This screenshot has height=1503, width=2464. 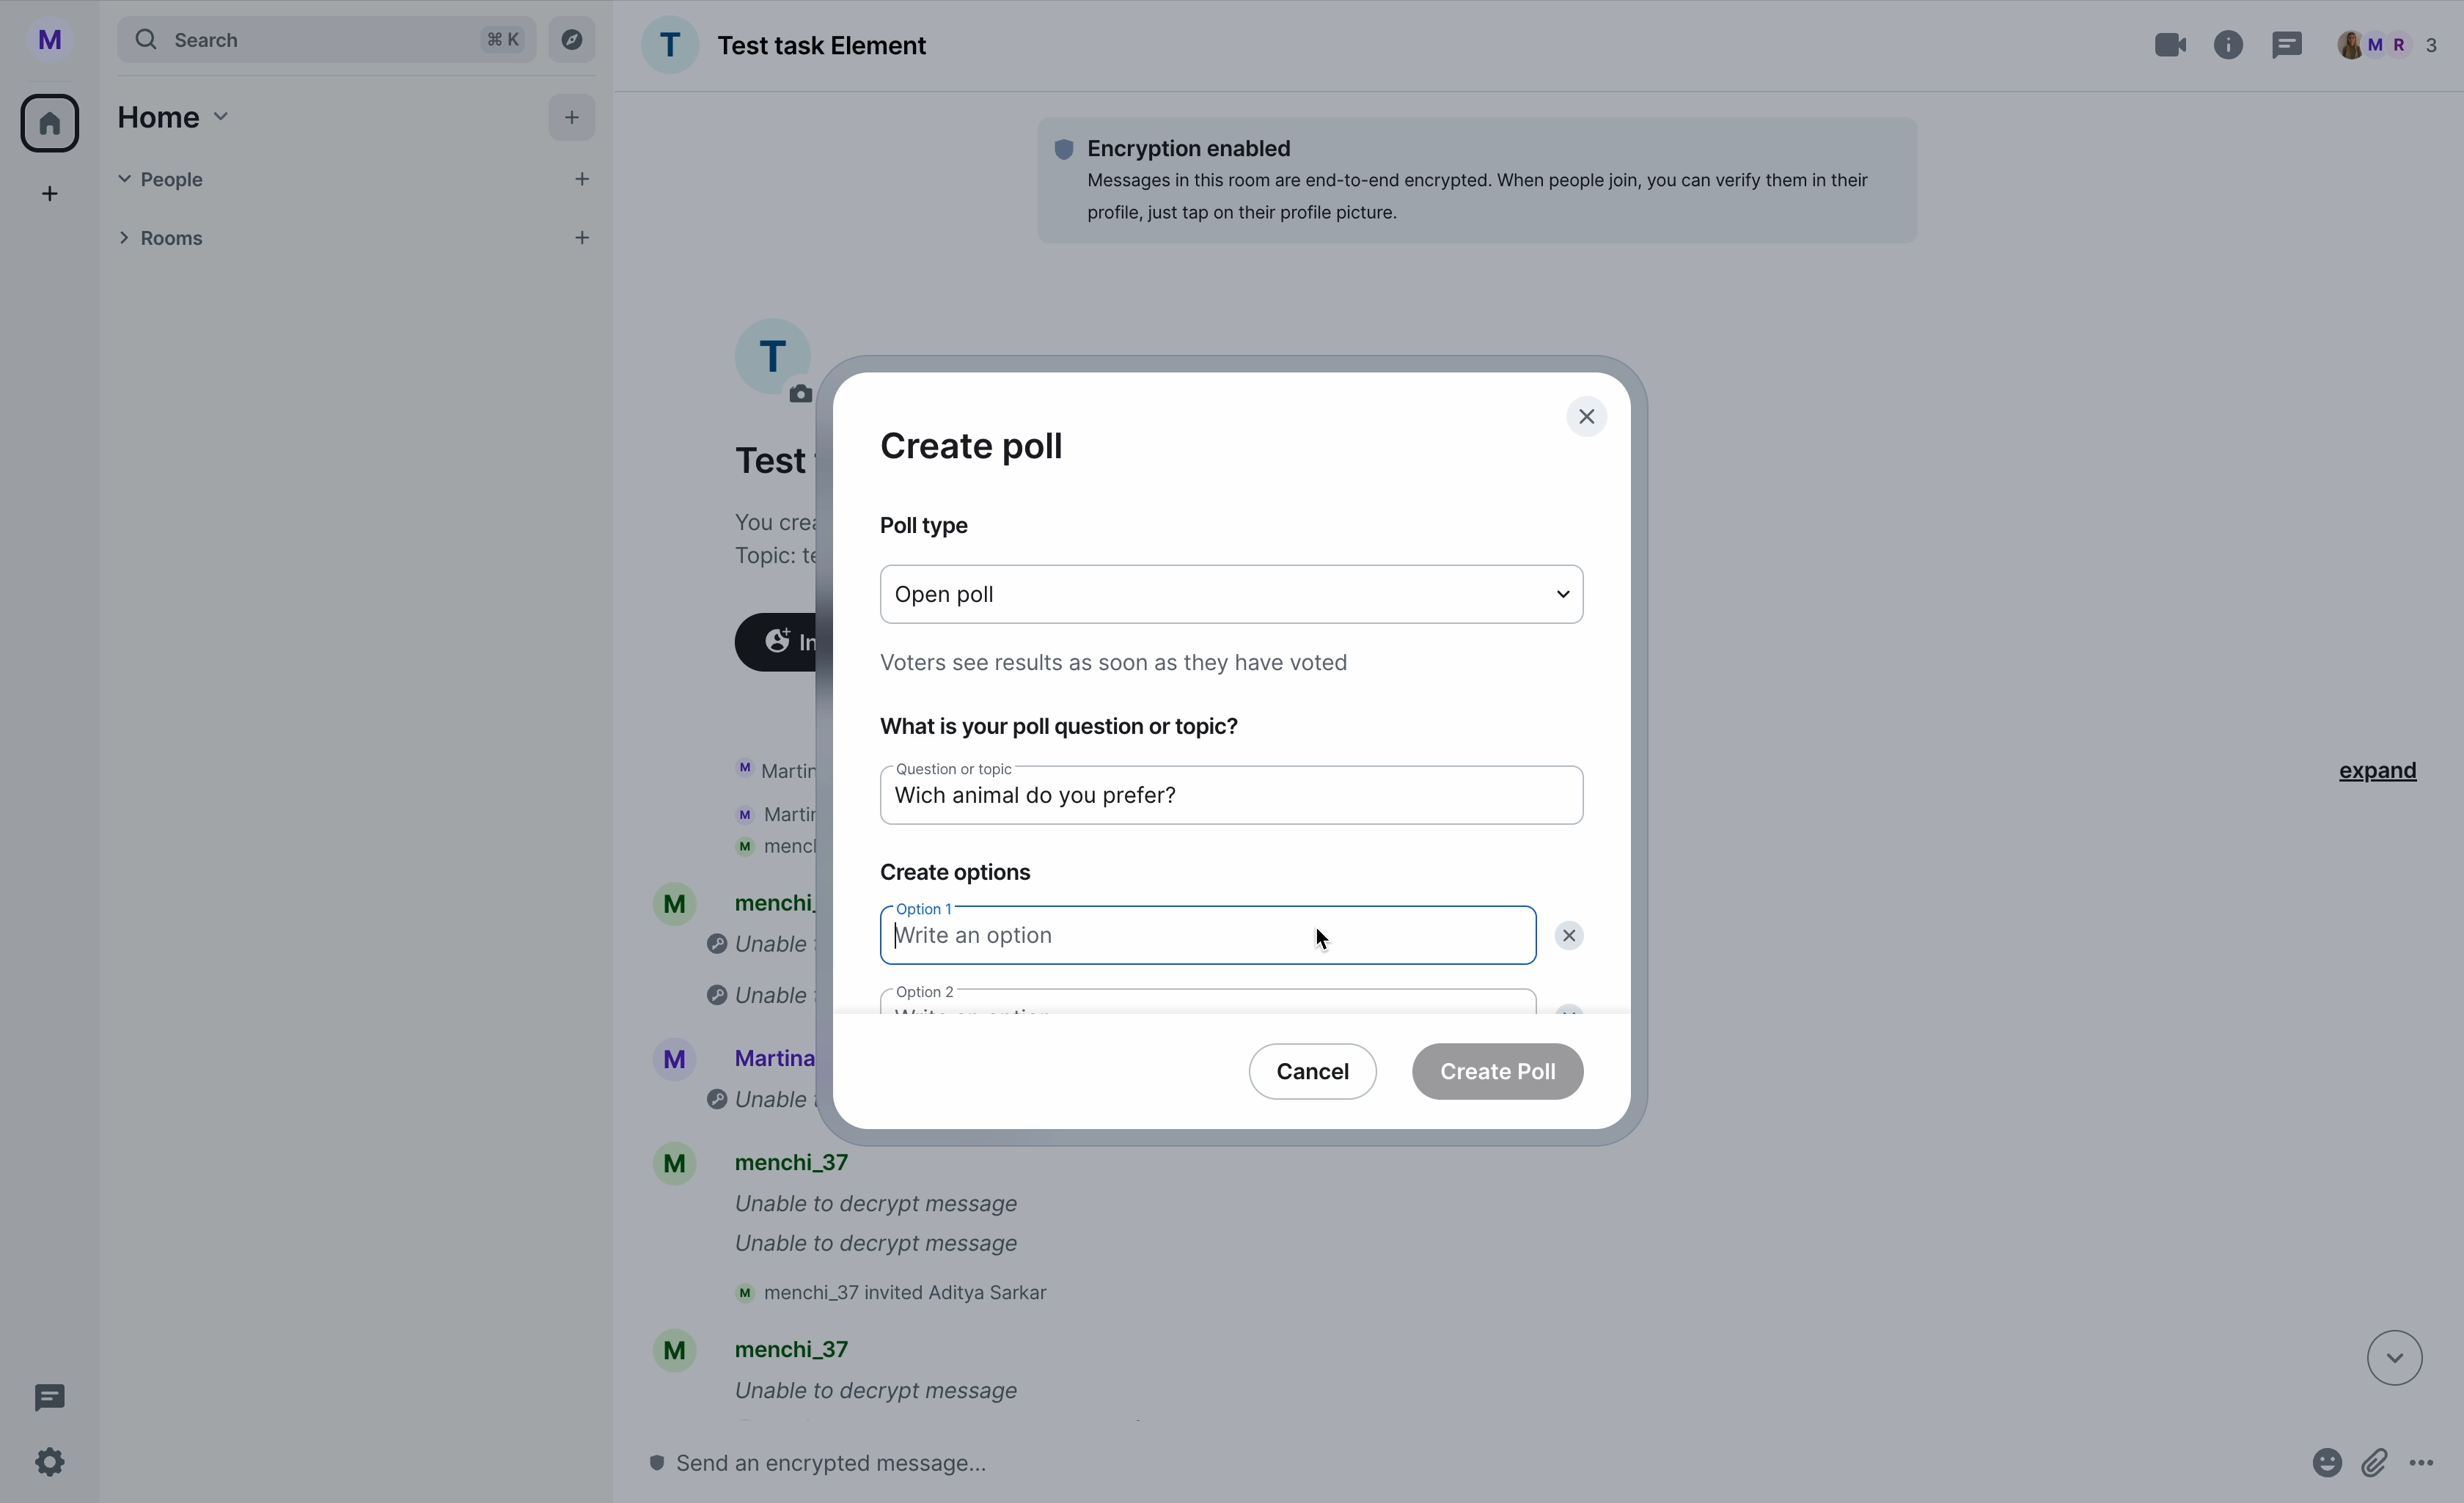 What do you see at coordinates (1475, 179) in the screenshot?
I see ` Encryption enabledMessages in this room are end-to-end encrypted. When people join, you can verify them in theirprofile, just tap on their profile picture.` at bounding box center [1475, 179].